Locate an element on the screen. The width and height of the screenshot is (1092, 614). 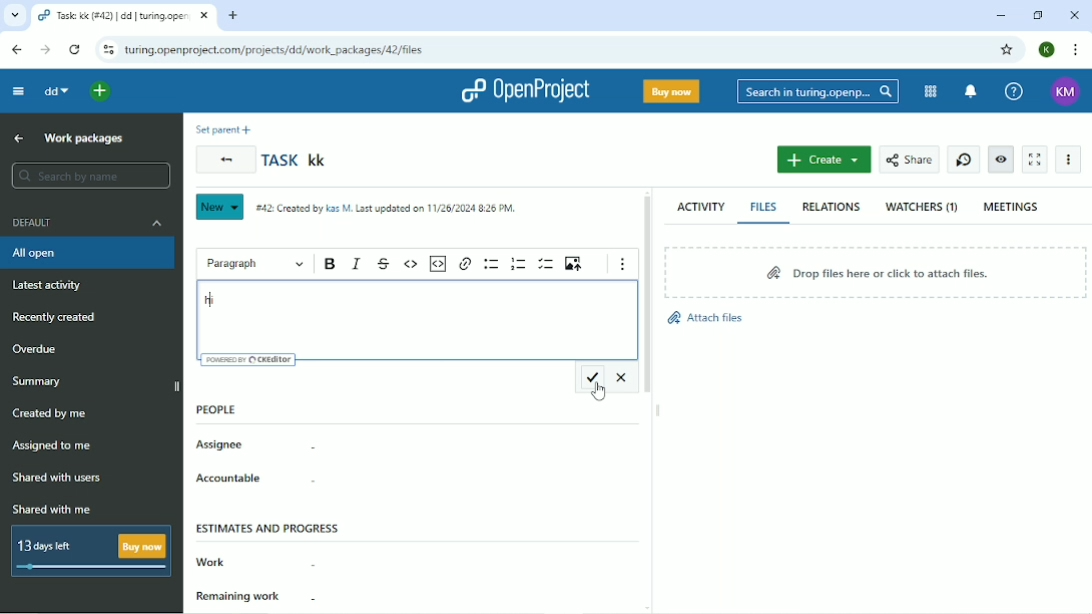
Assignee is located at coordinates (261, 448).